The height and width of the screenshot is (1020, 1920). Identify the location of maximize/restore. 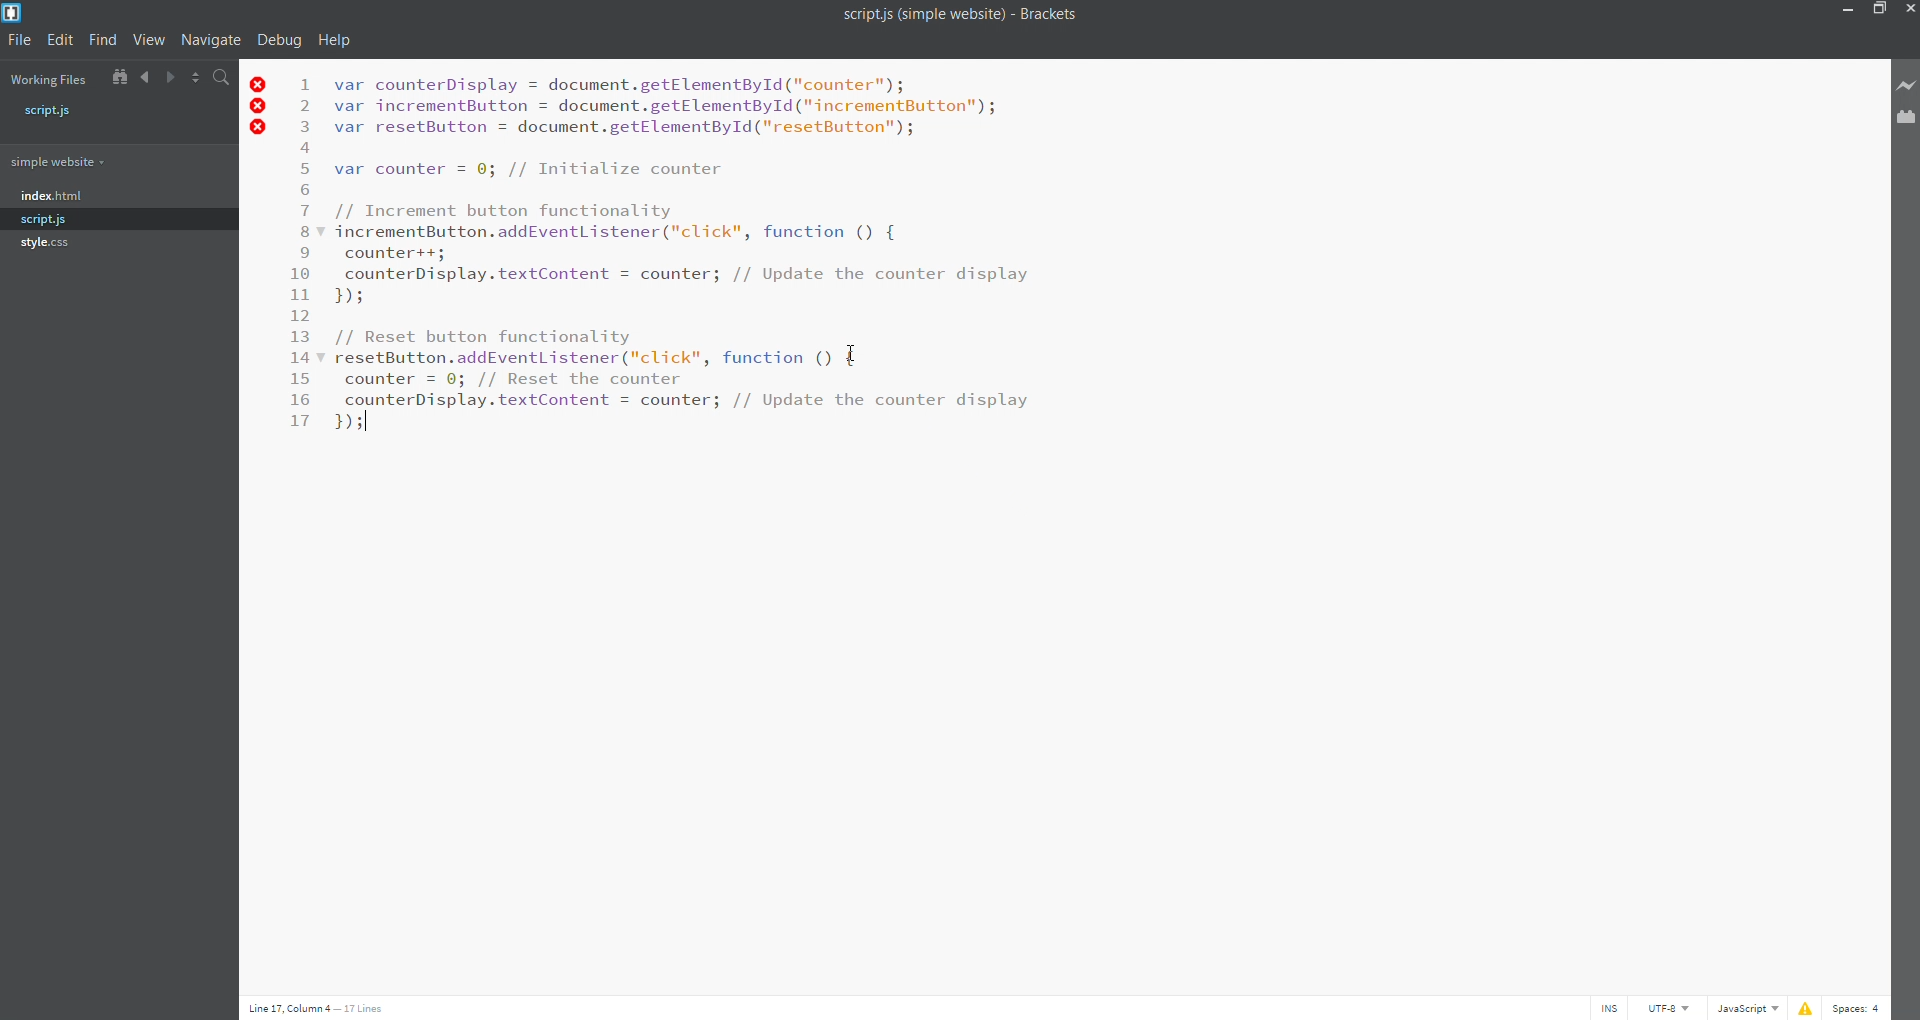
(1879, 9).